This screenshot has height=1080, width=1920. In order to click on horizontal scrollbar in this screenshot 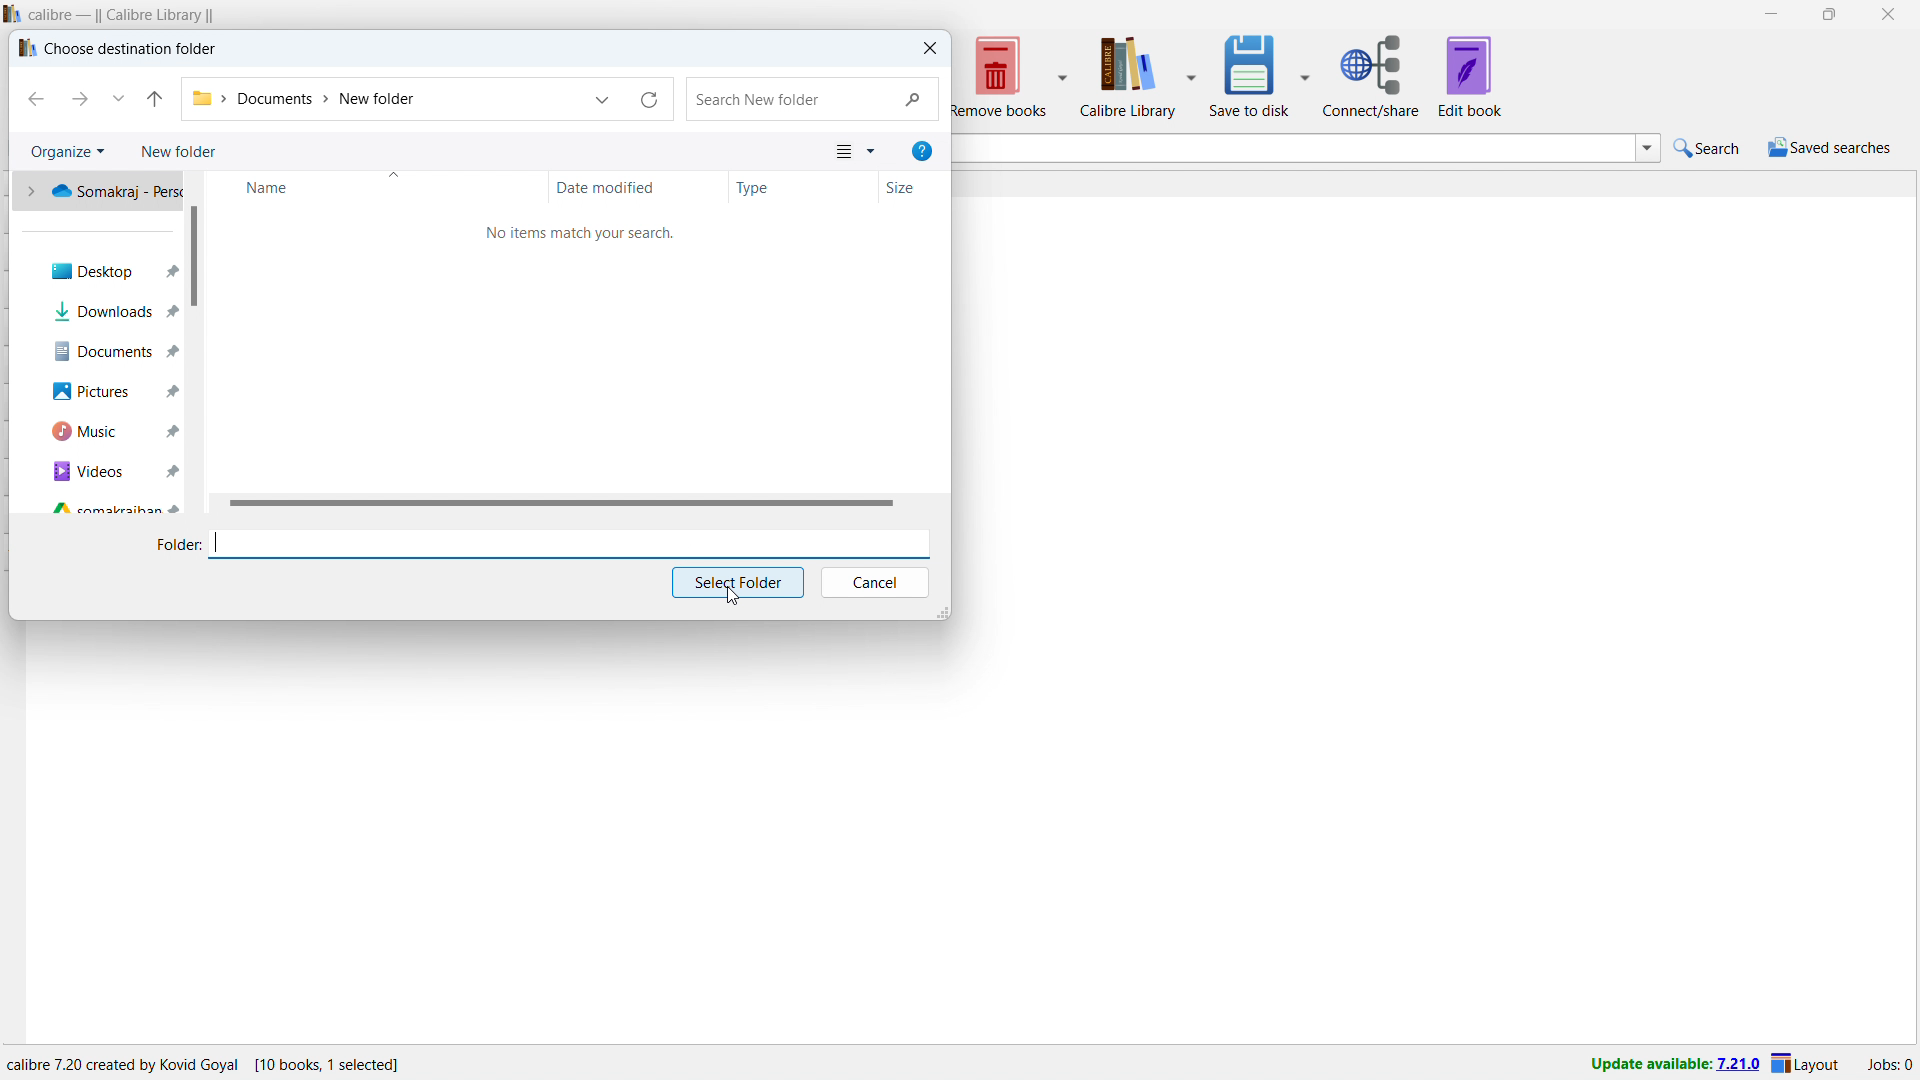, I will do `click(562, 503)`.